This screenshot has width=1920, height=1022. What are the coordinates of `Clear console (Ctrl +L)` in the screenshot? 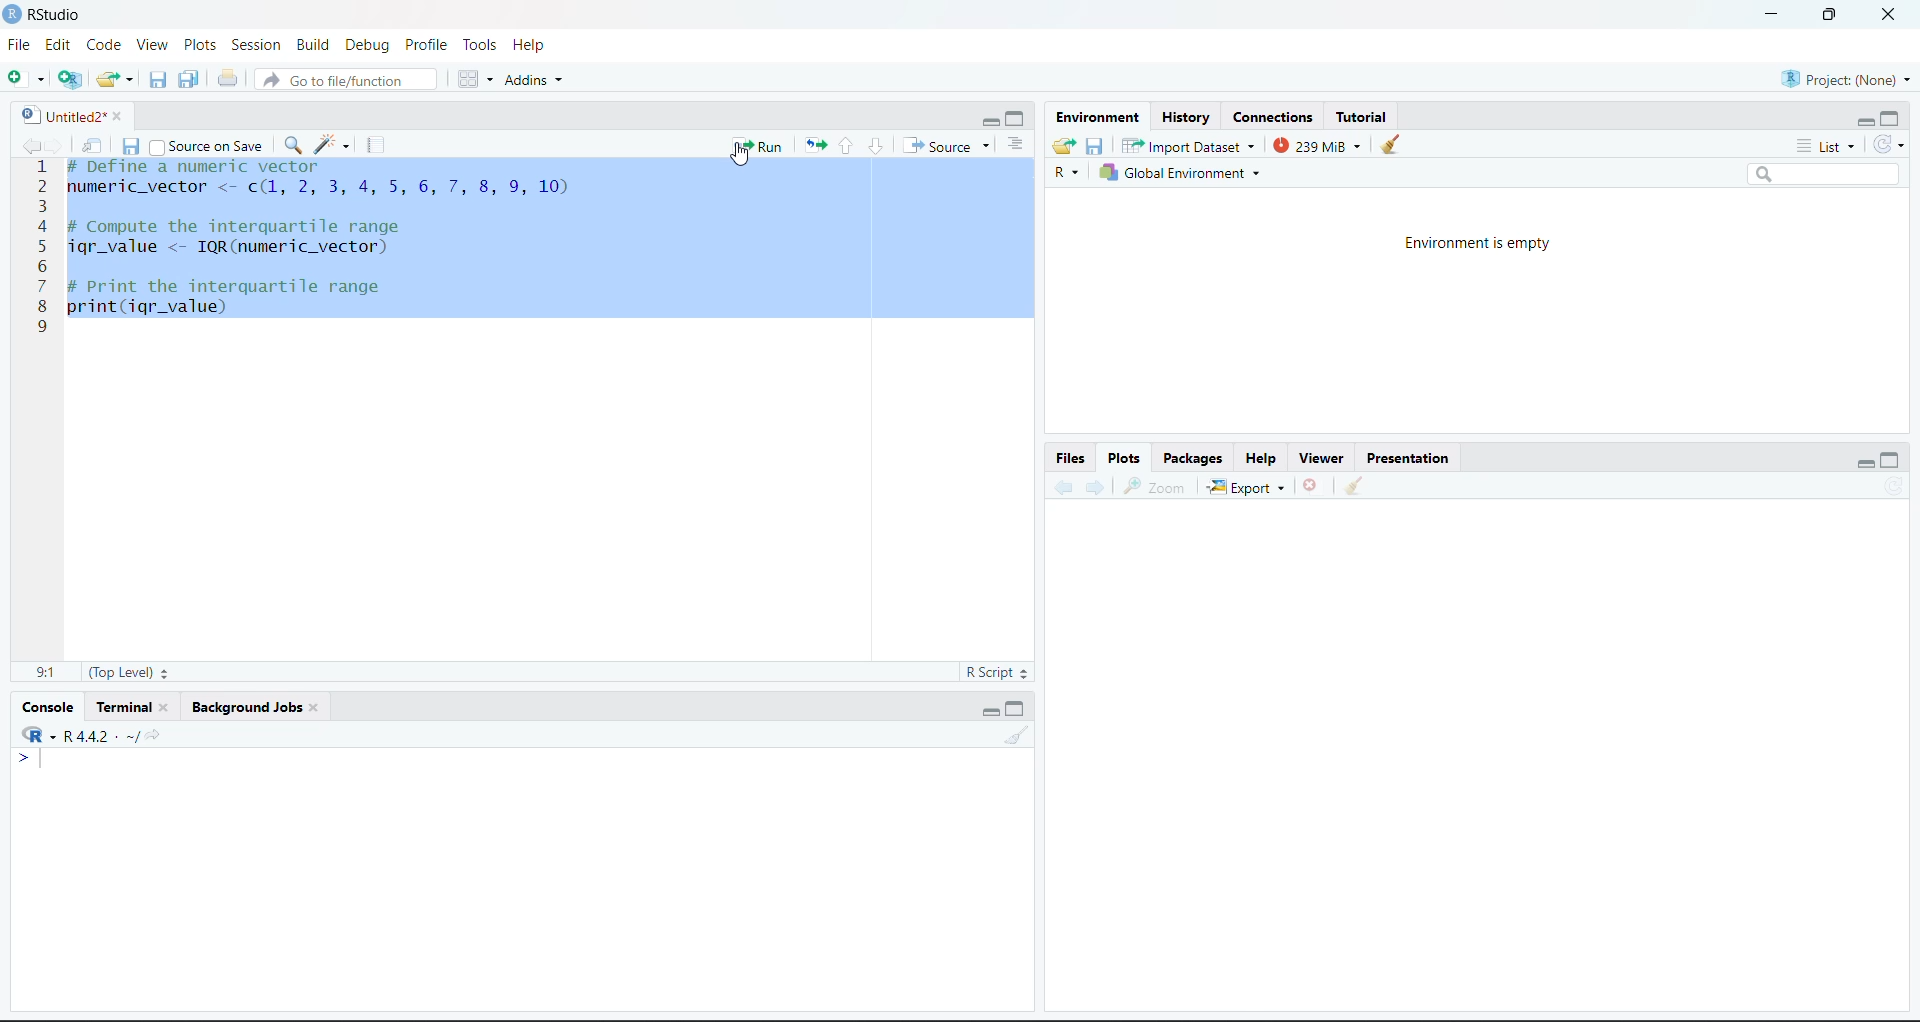 It's located at (1359, 485).